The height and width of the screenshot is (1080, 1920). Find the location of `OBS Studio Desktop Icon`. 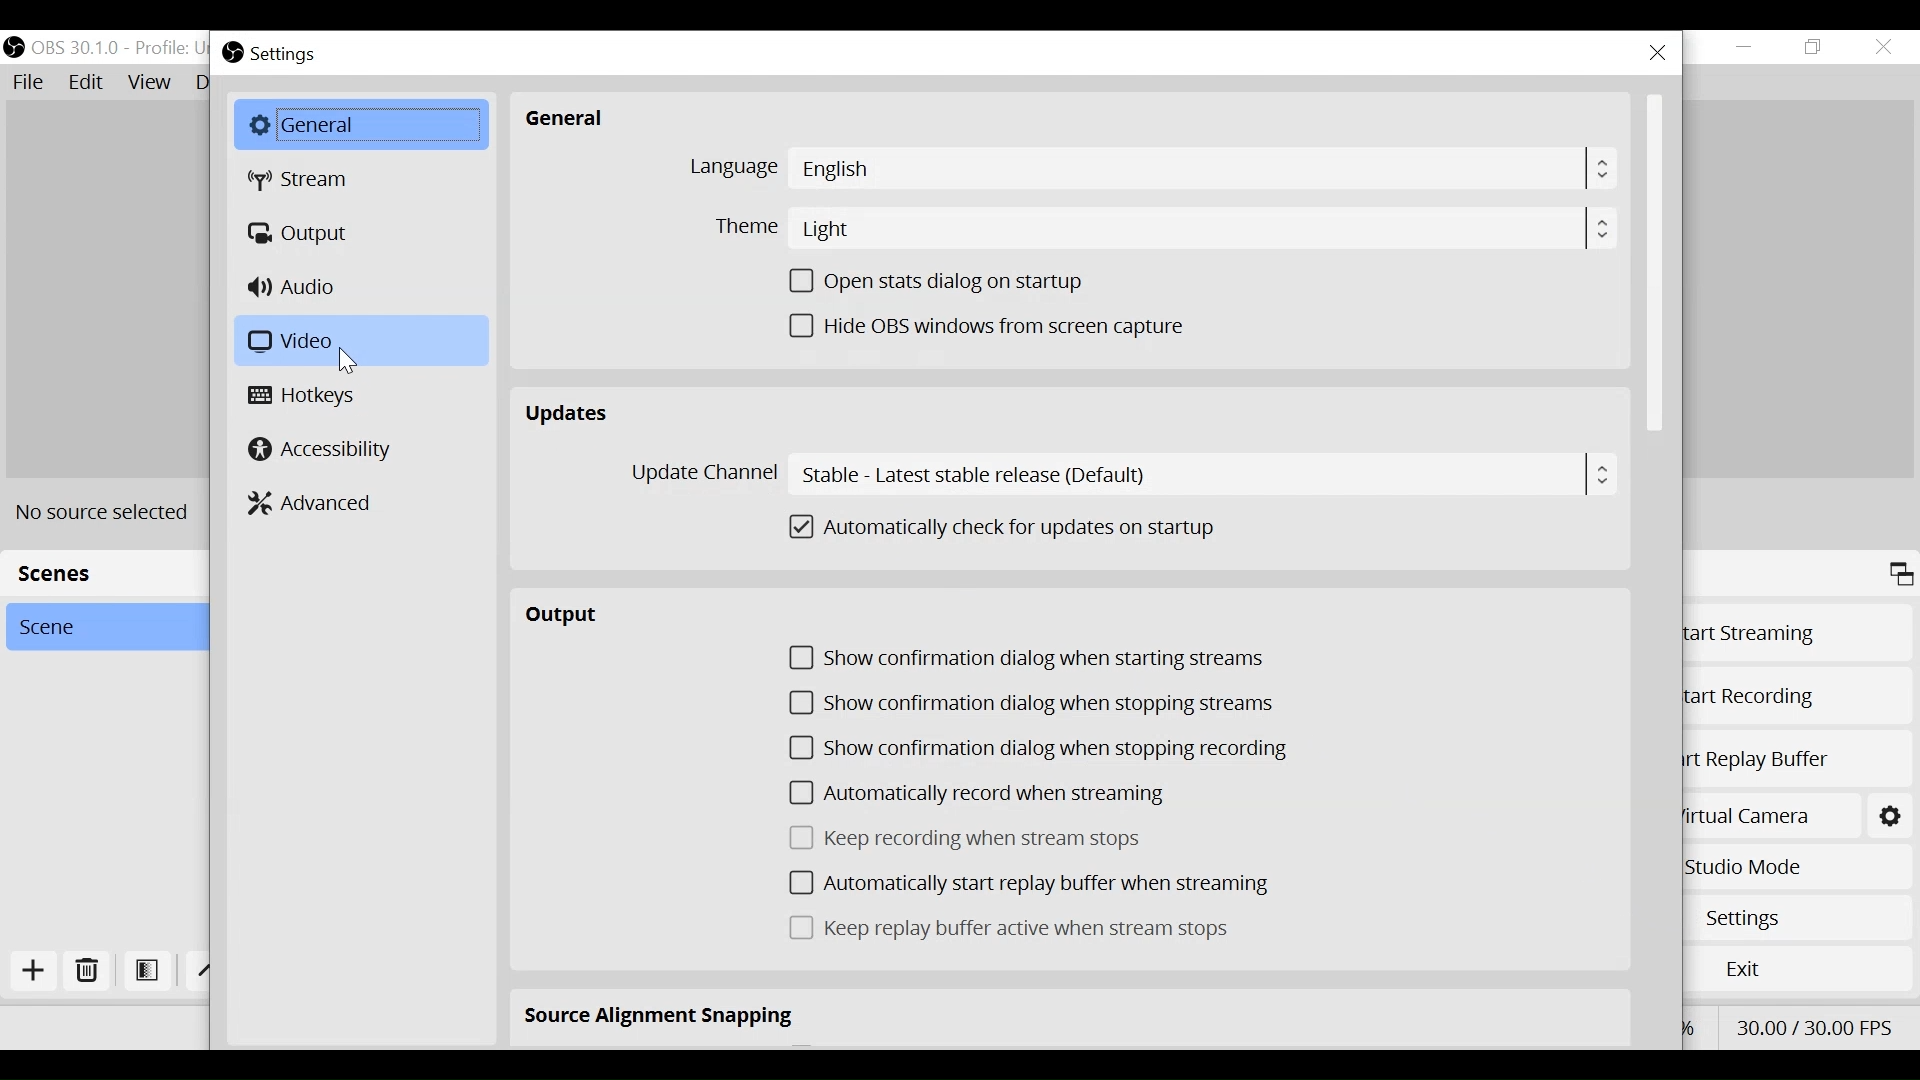

OBS Studio Desktop Icon is located at coordinates (231, 53).